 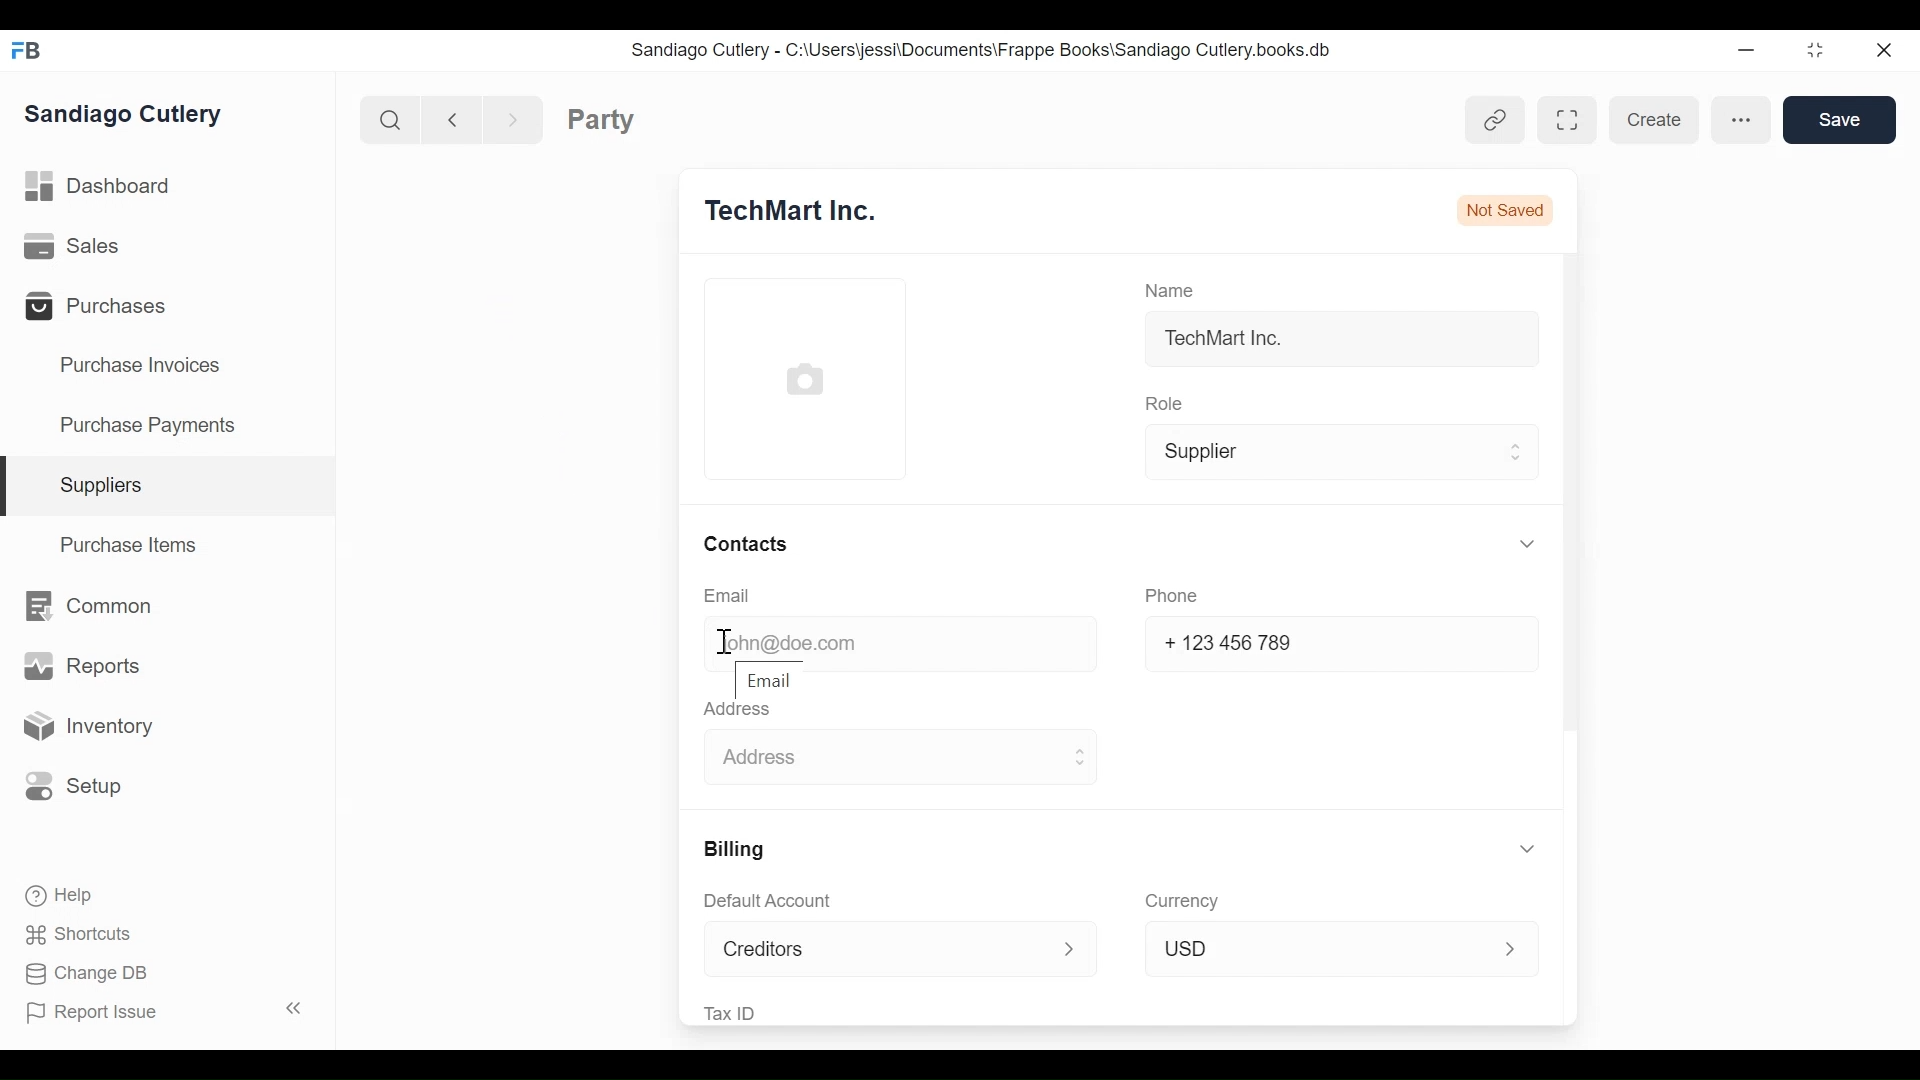 I want to click on Billing, so click(x=739, y=851).